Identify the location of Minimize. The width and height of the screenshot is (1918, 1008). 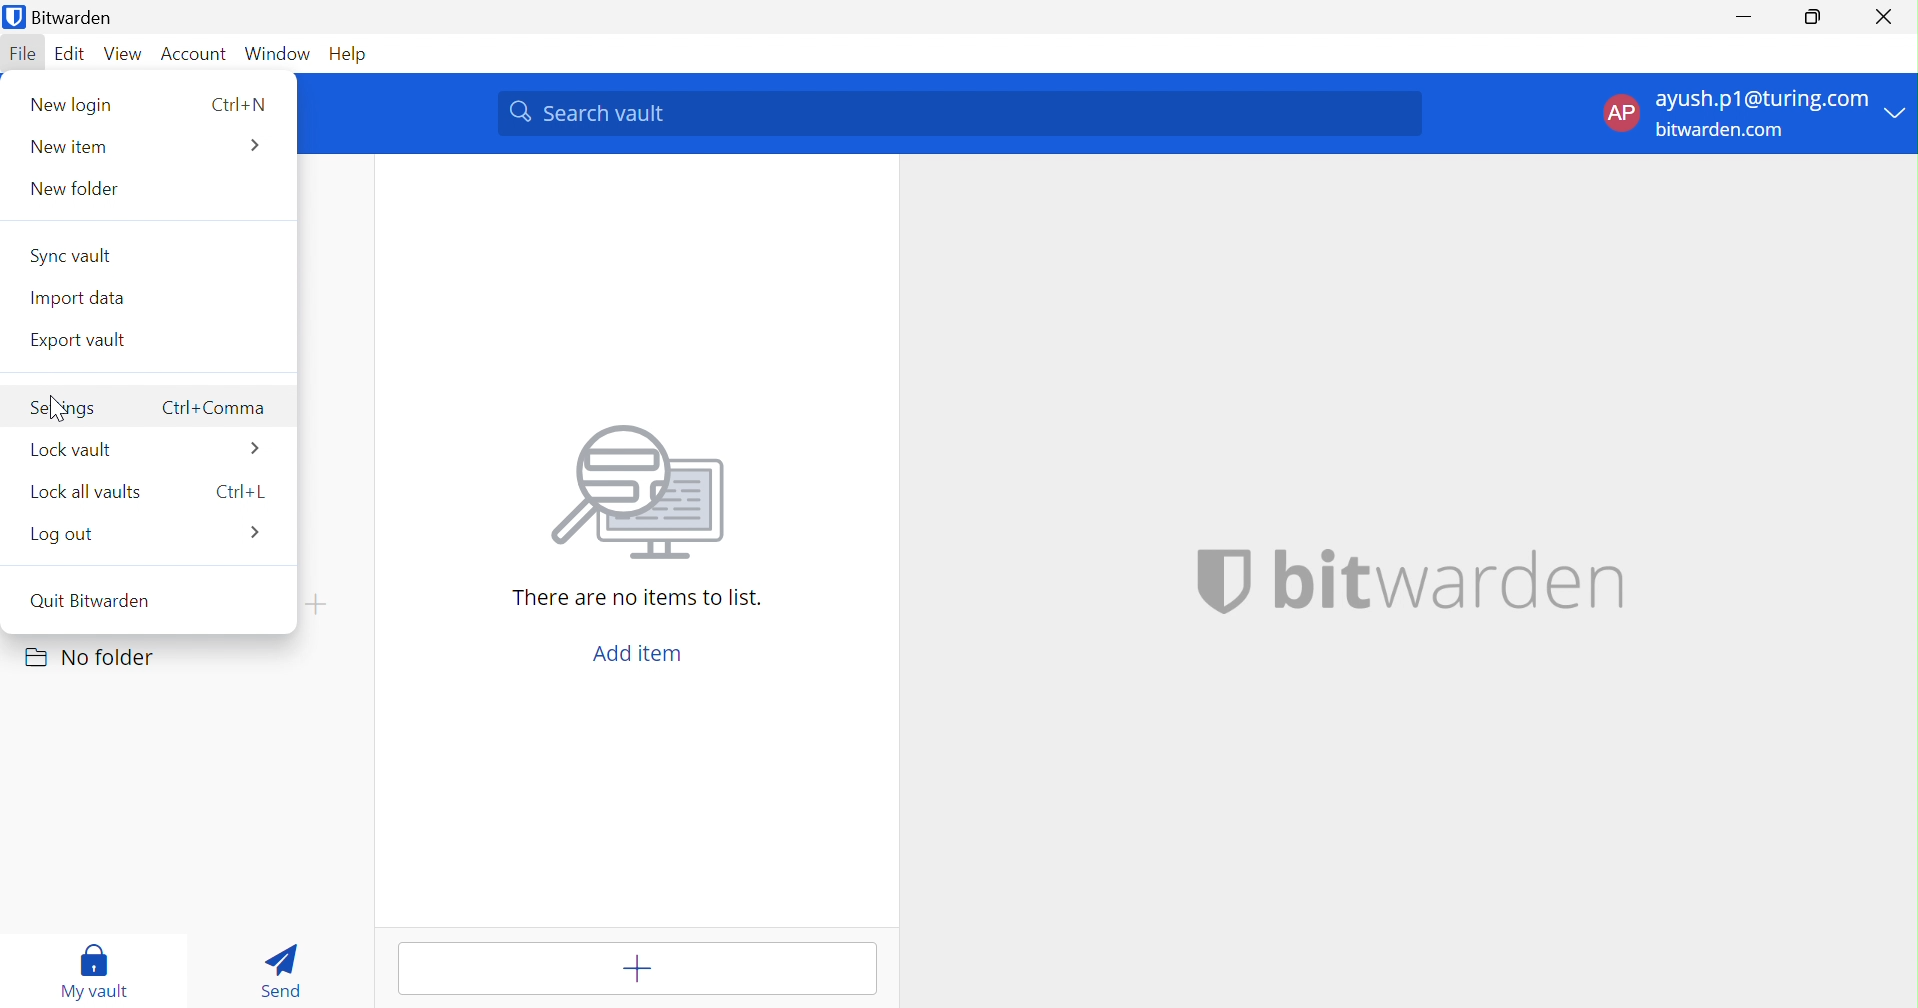
(1740, 21).